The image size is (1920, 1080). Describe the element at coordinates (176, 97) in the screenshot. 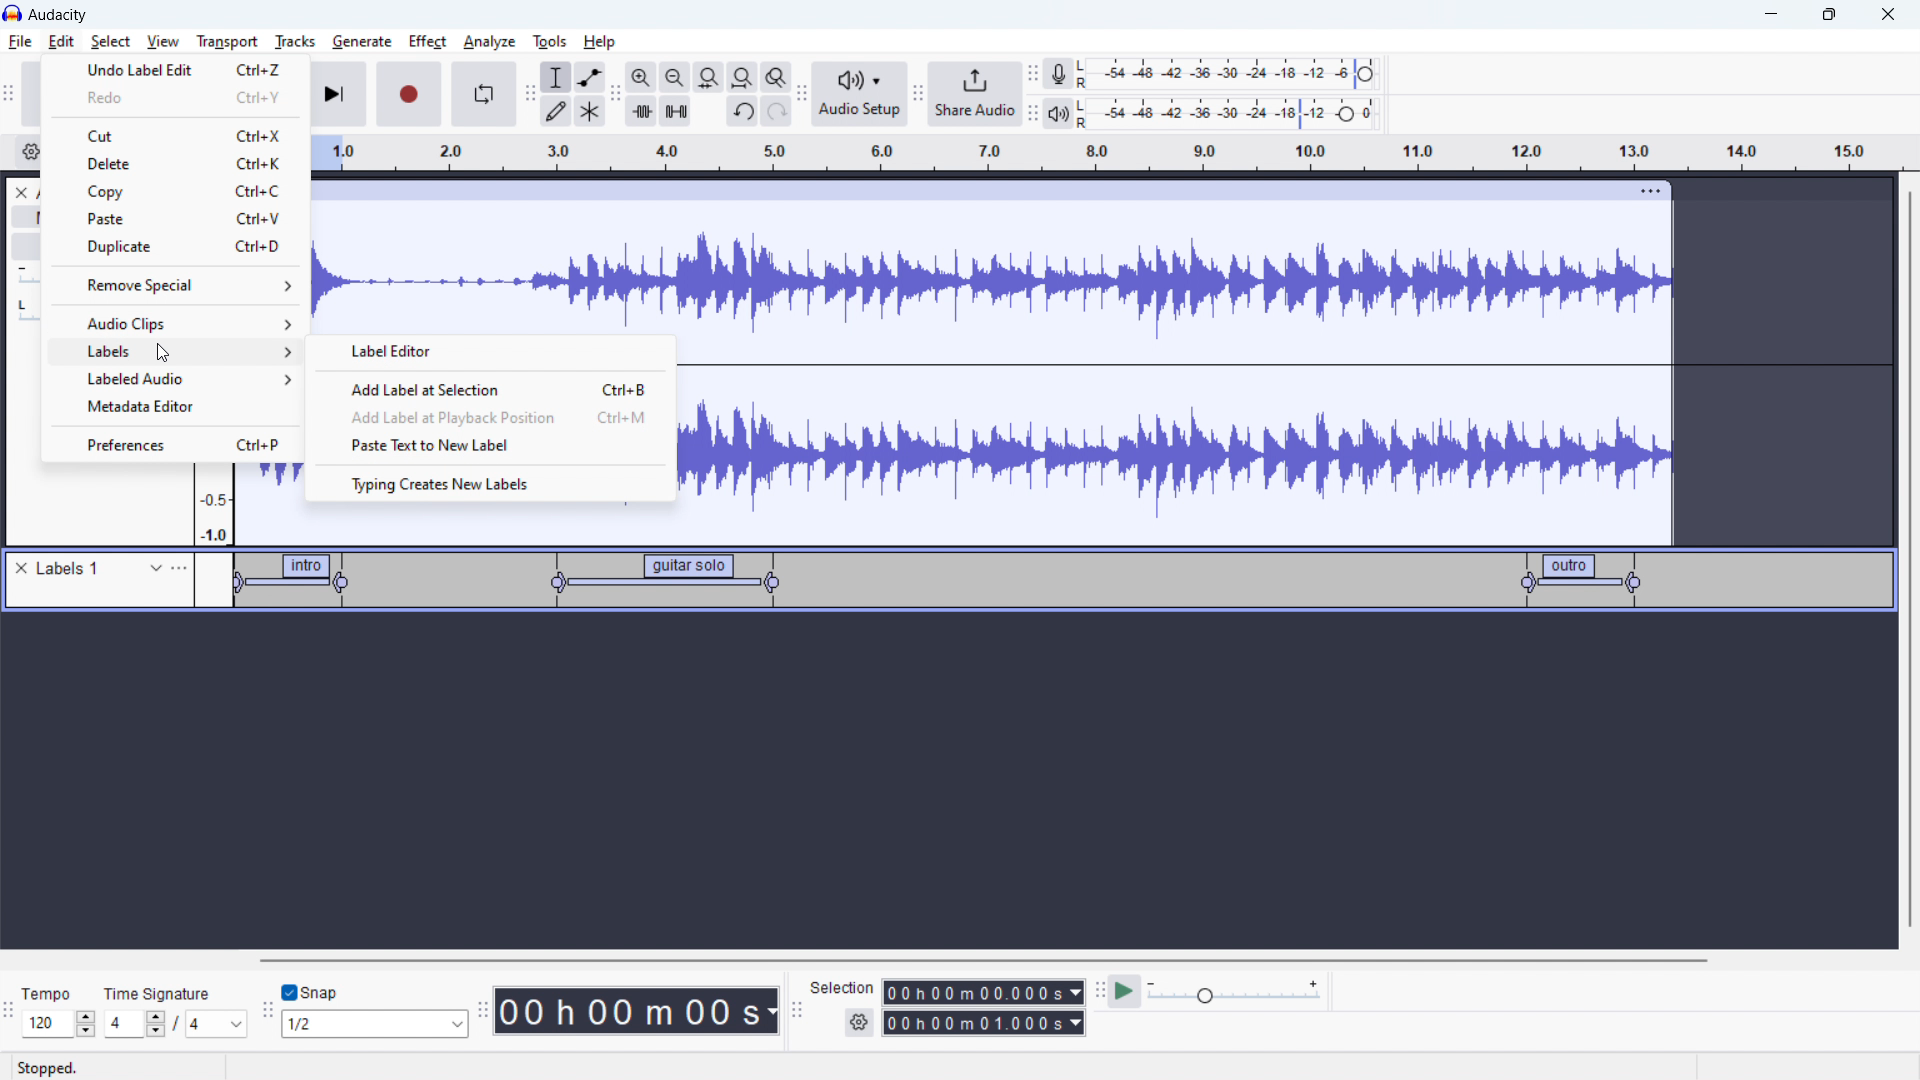

I see `redo` at that location.